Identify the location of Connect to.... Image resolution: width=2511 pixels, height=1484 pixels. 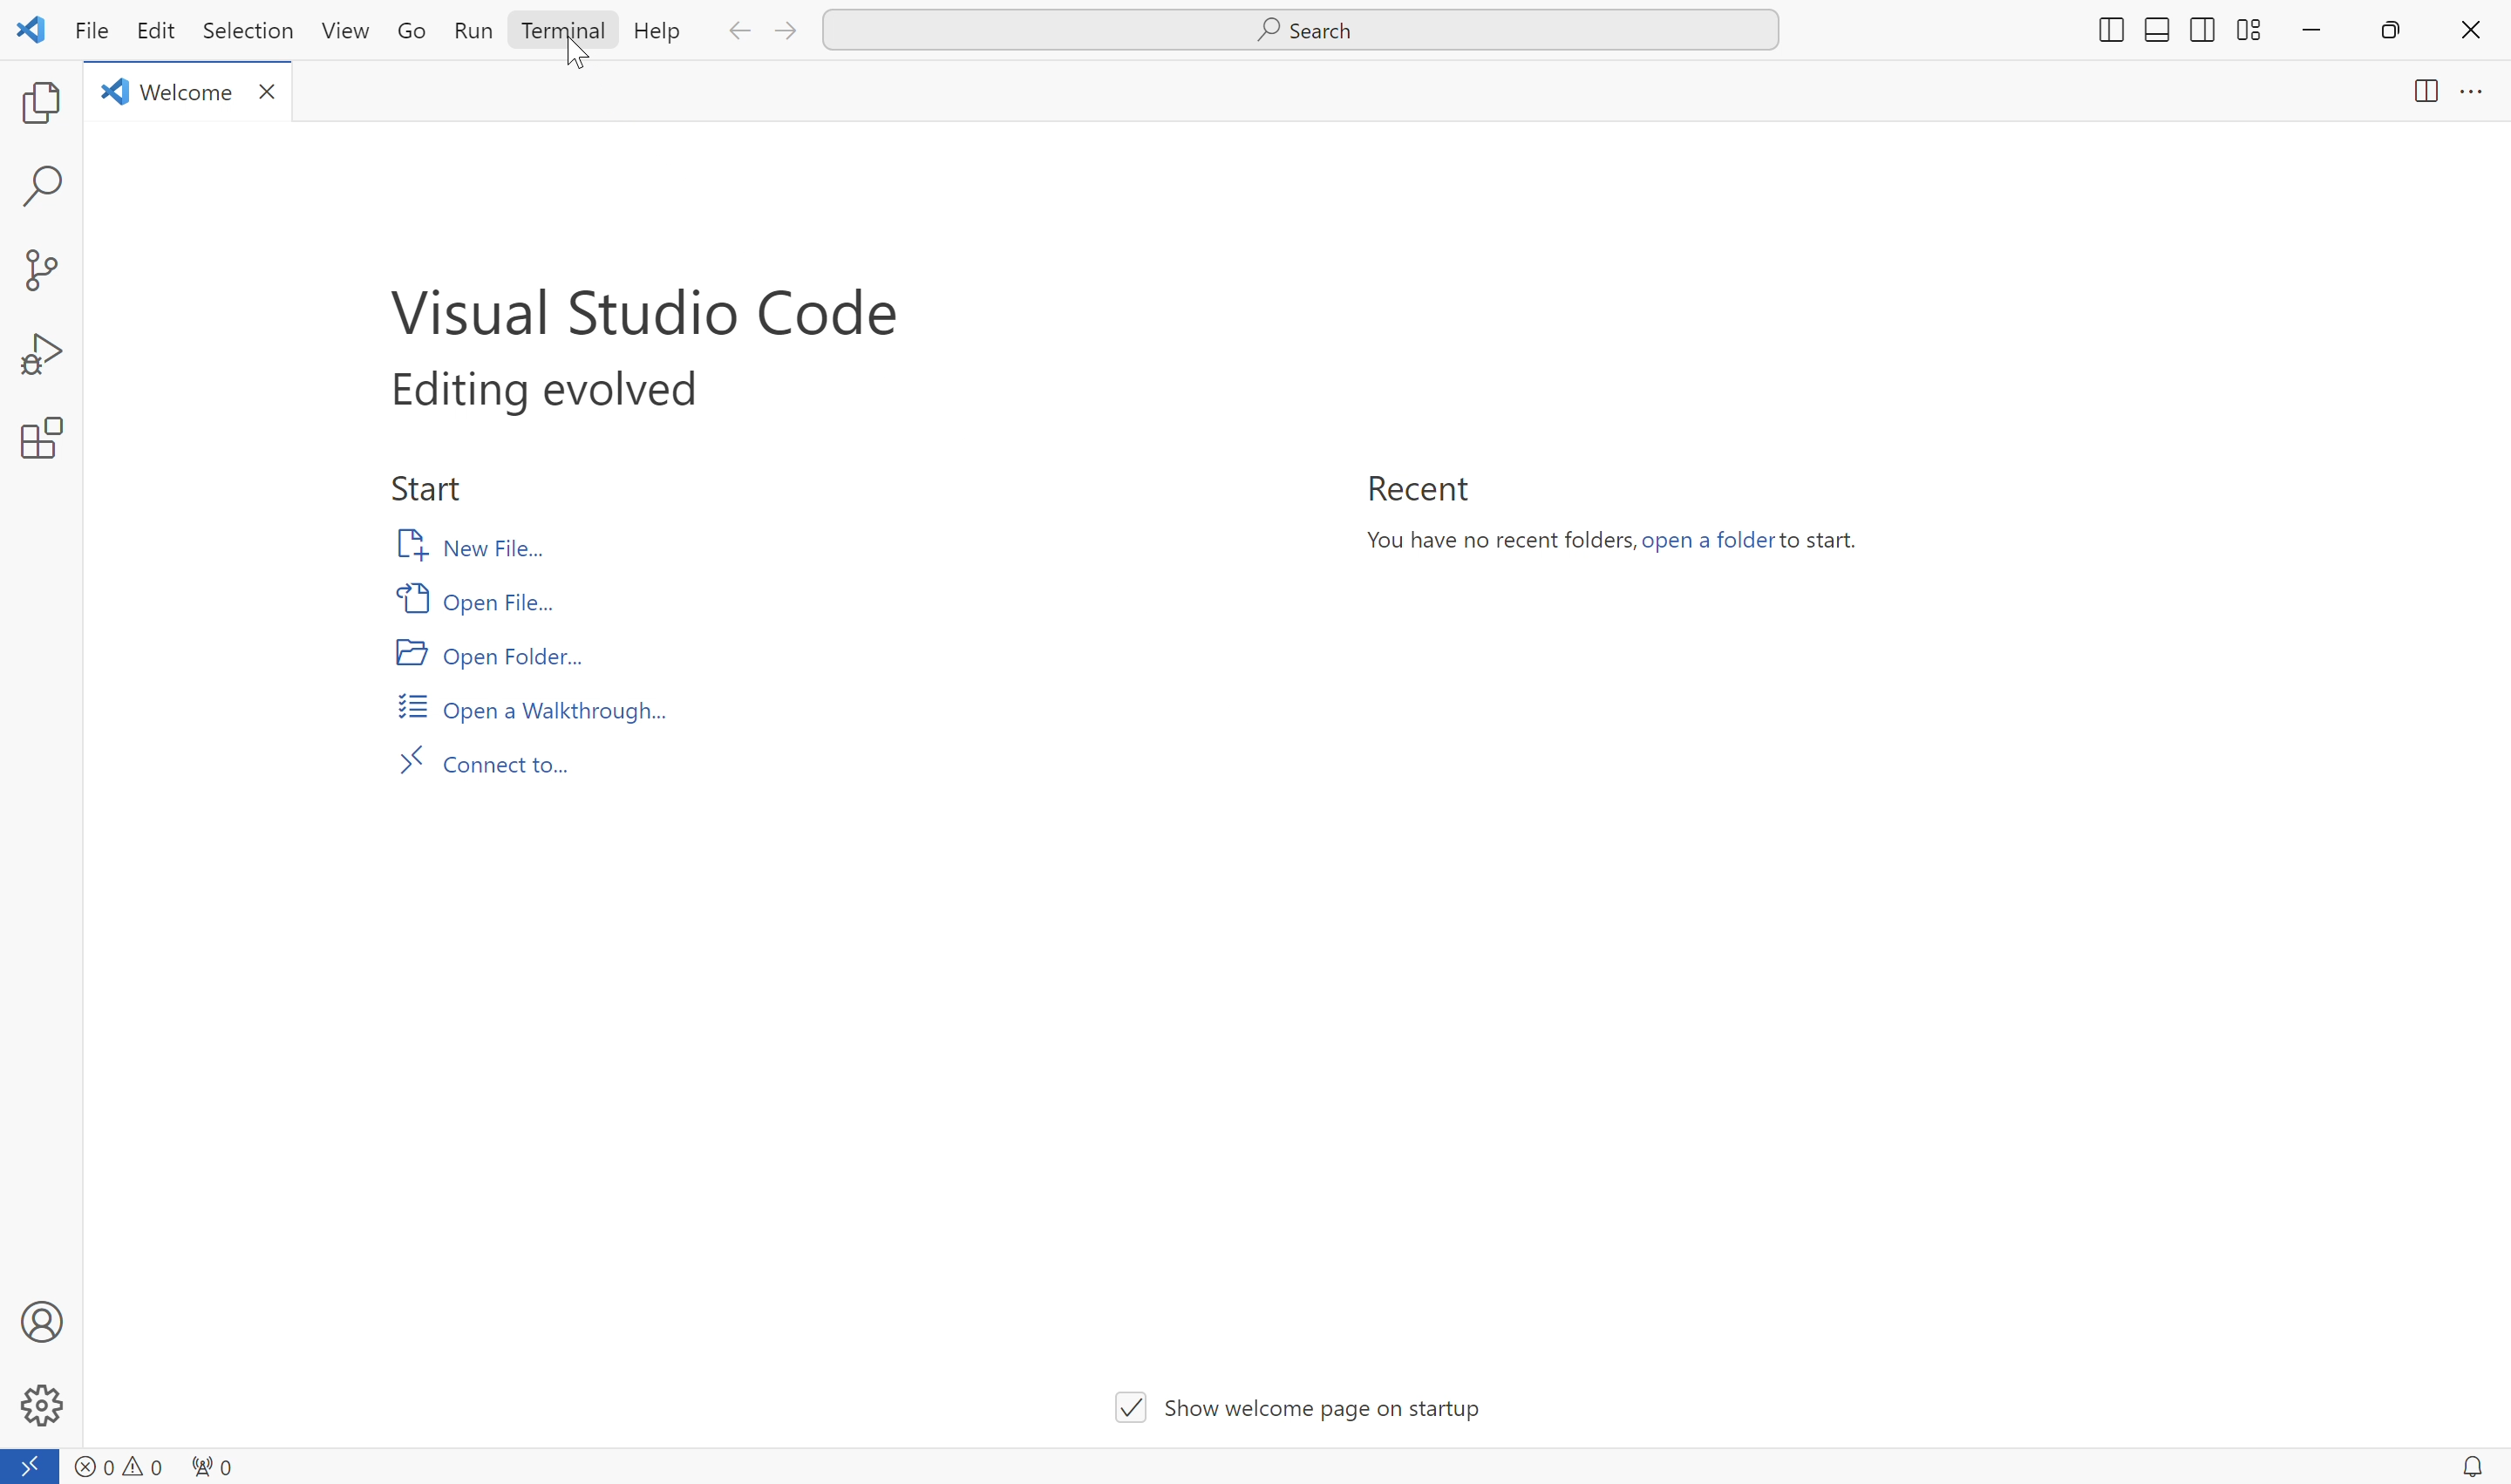
(495, 762).